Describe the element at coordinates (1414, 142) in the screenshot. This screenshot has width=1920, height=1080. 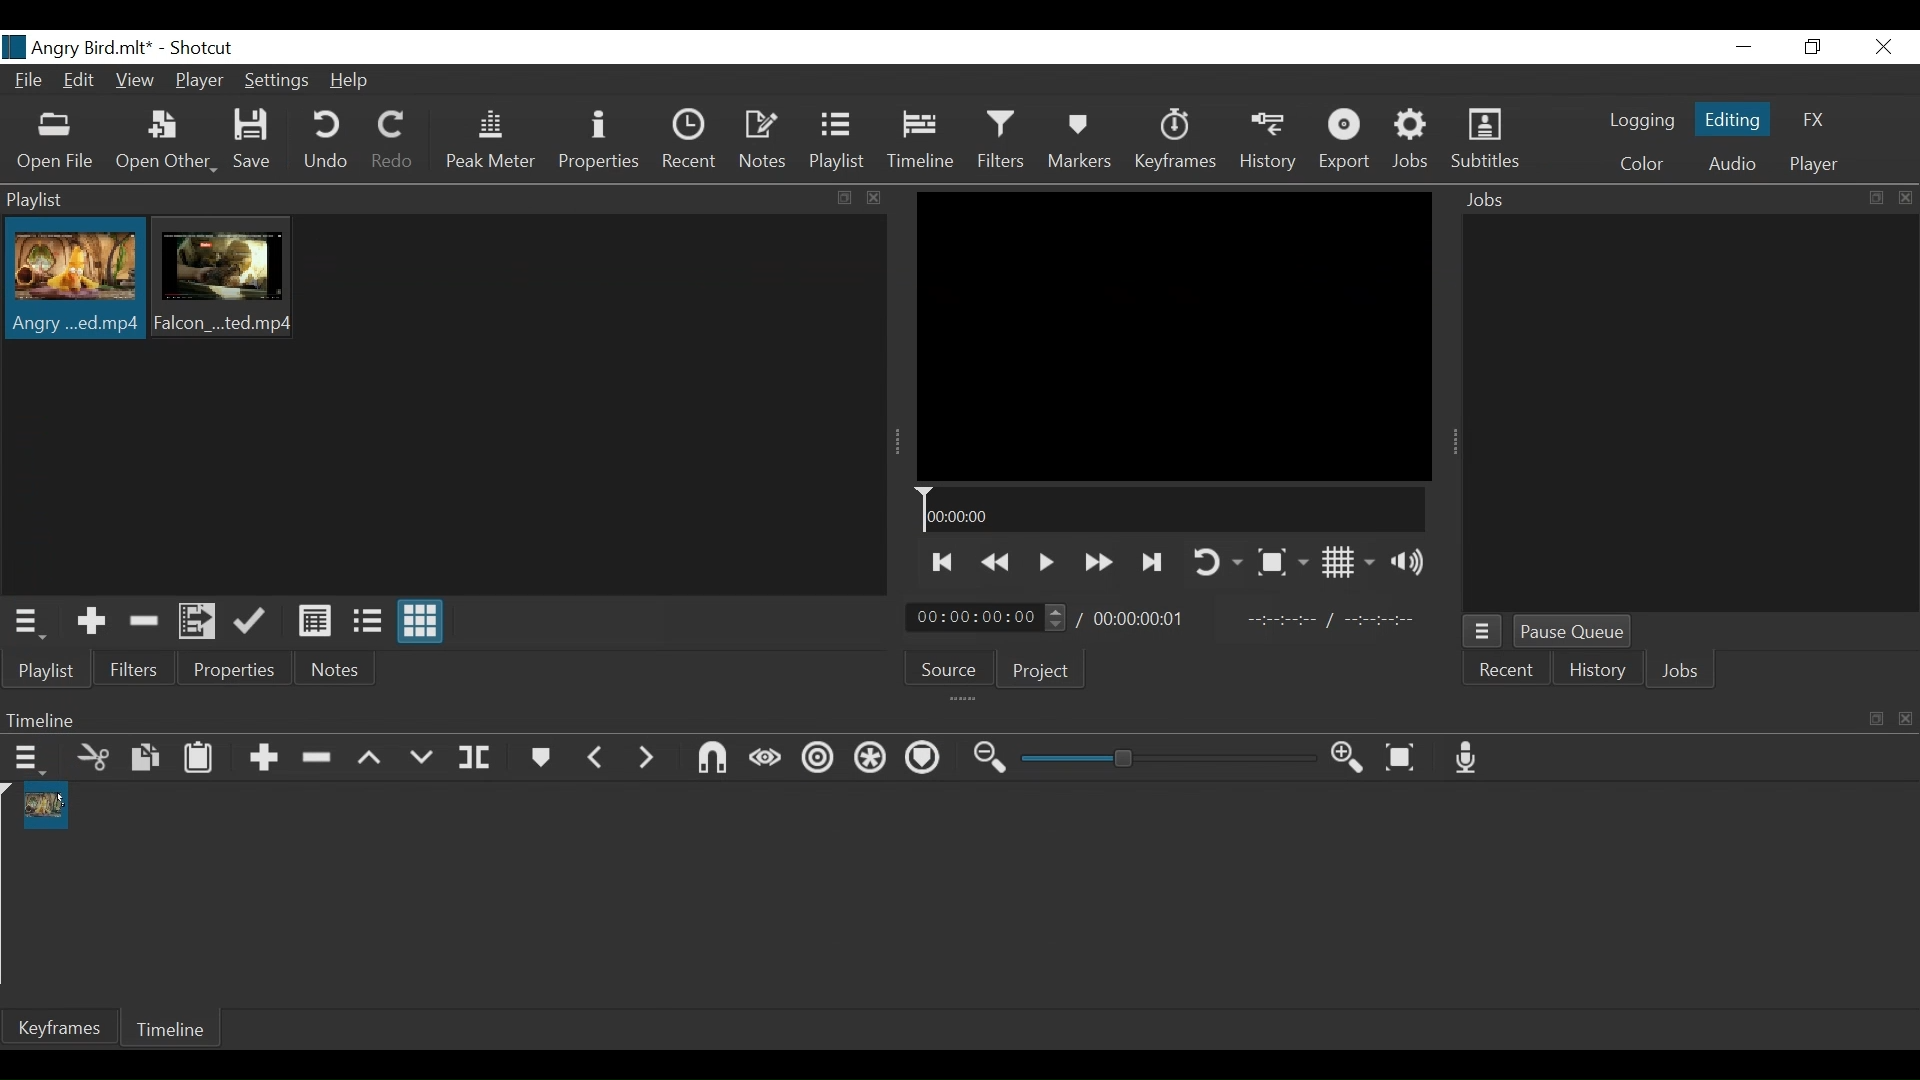
I see `Jobs` at that location.